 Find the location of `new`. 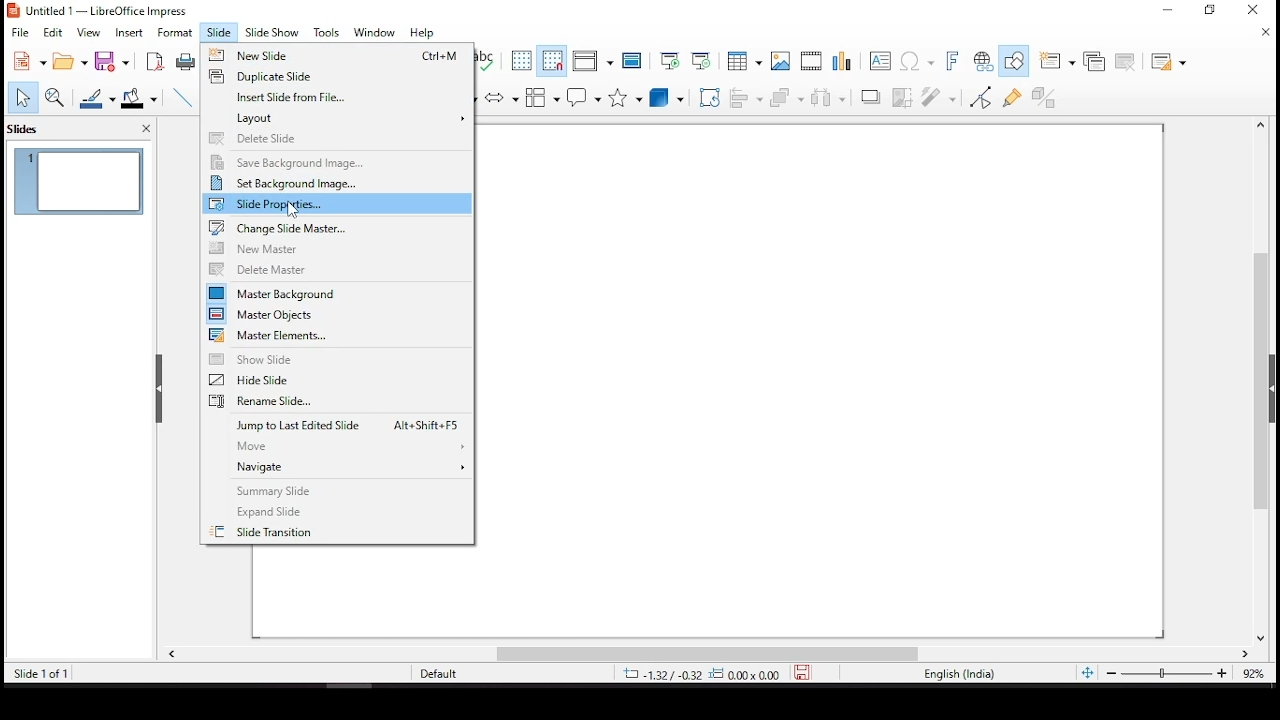

new is located at coordinates (25, 62).